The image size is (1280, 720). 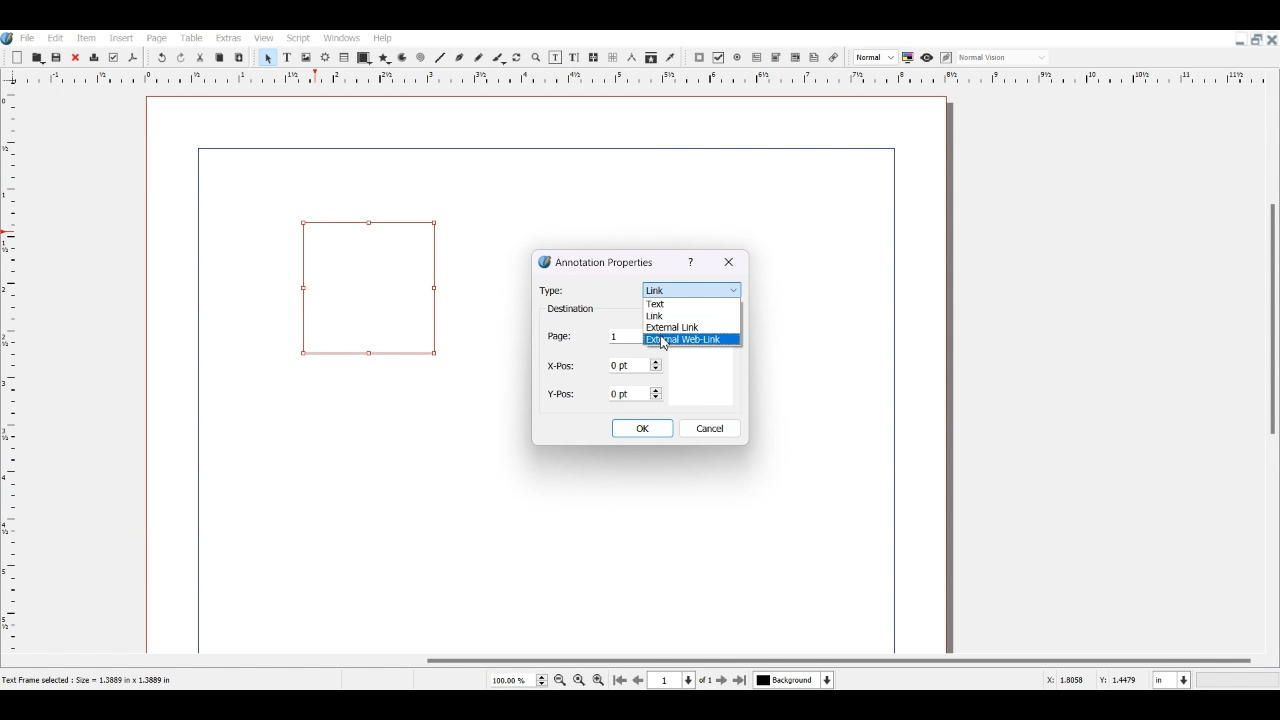 I want to click on Cancel, so click(x=712, y=428).